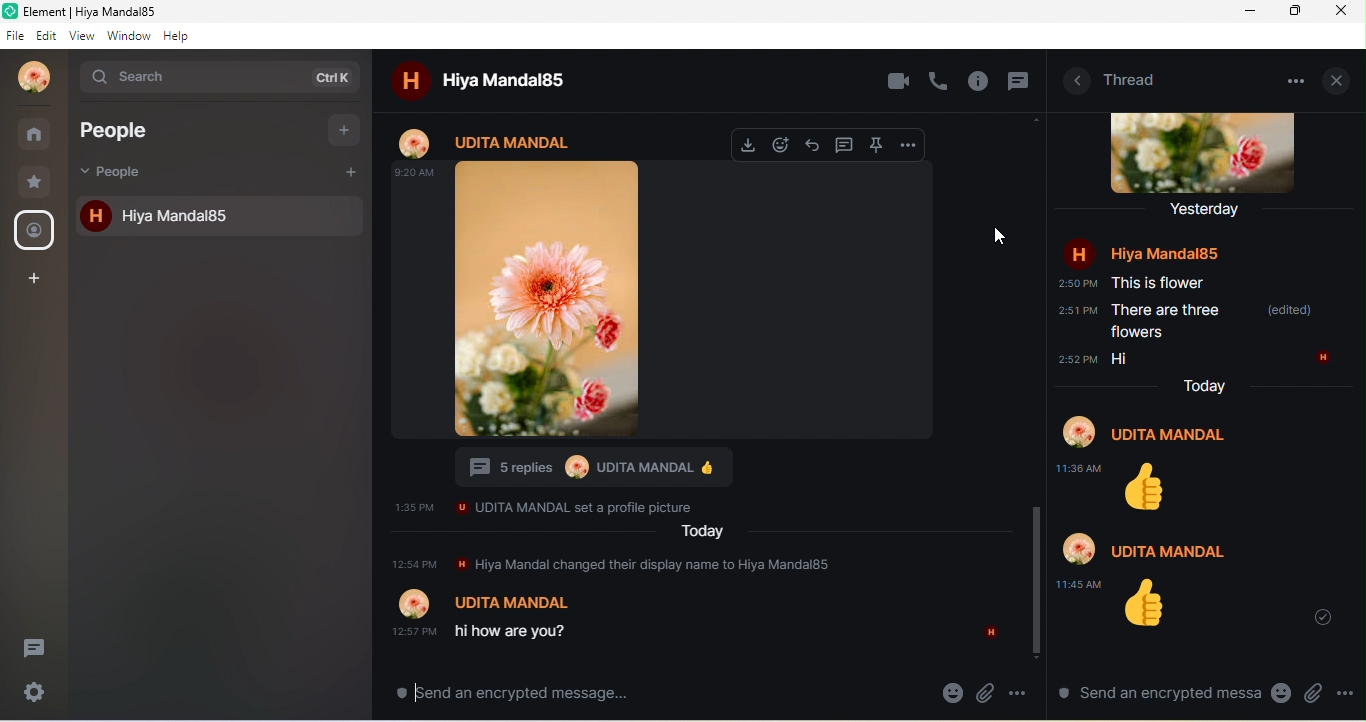 This screenshot has width=1366, height=722. I want to click on pin, so click(880, 144).